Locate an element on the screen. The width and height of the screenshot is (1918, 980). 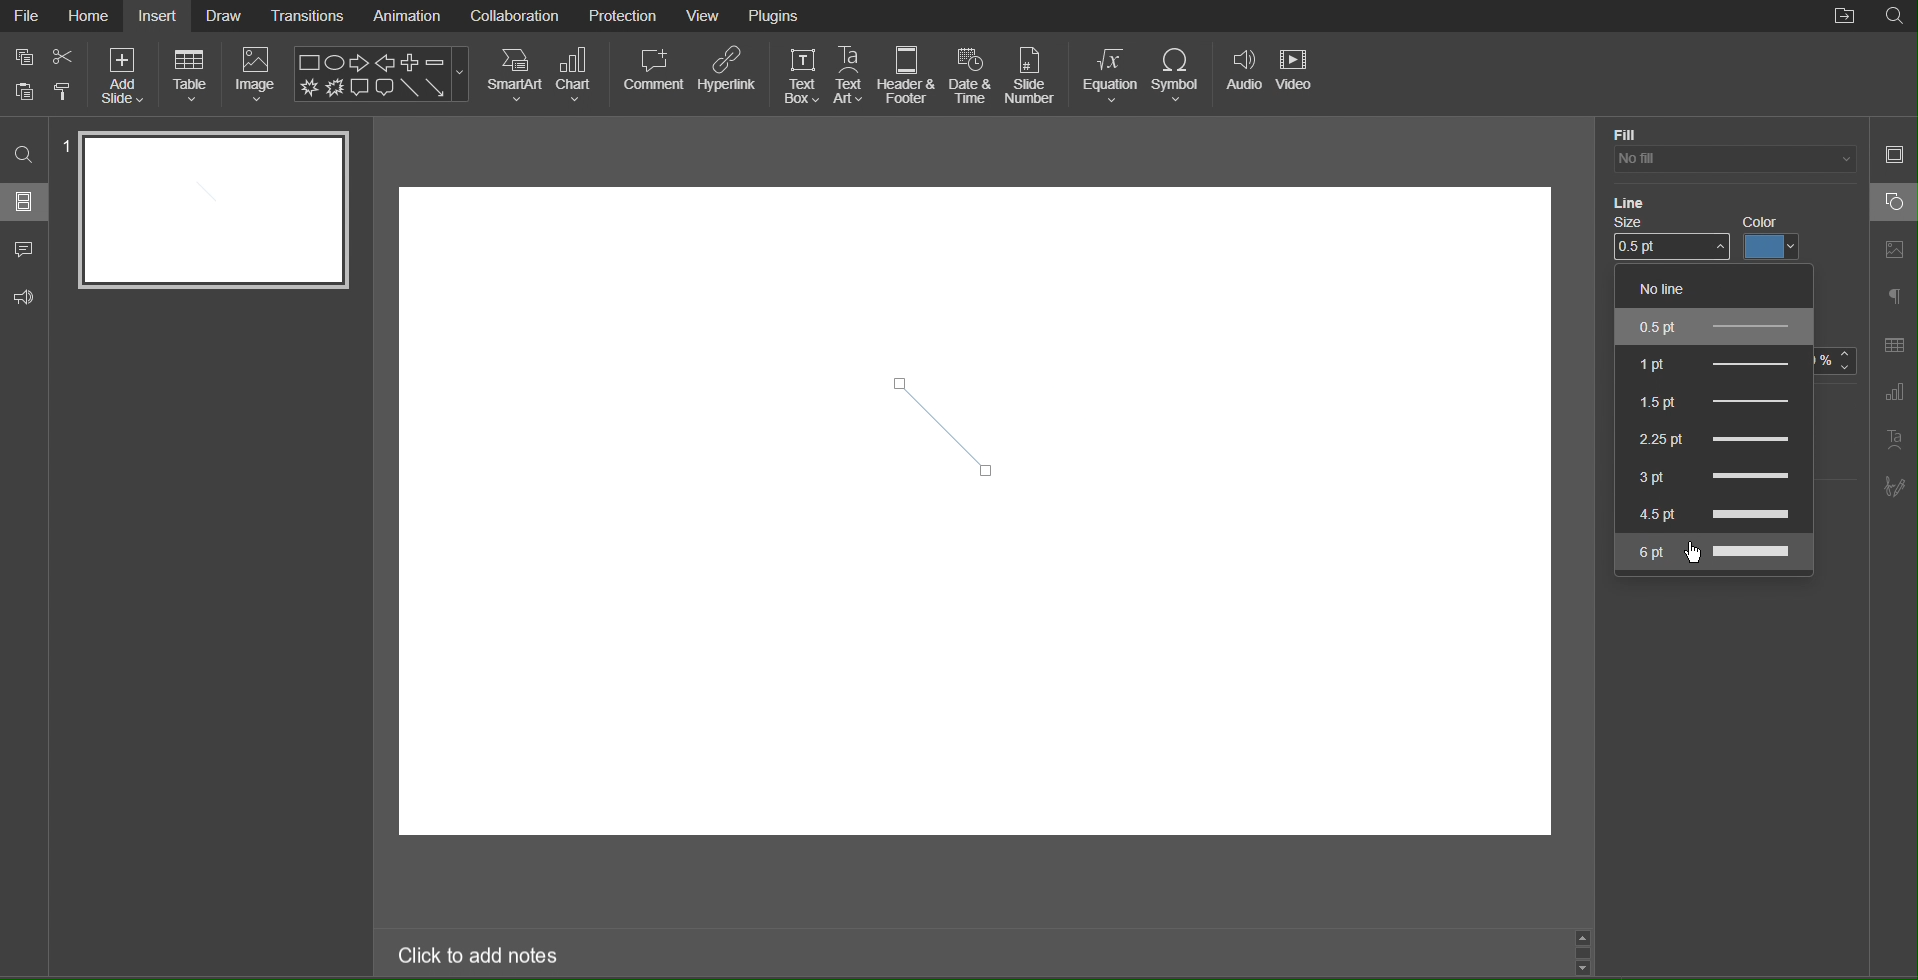
Size is located at coordinates (1669, 241).